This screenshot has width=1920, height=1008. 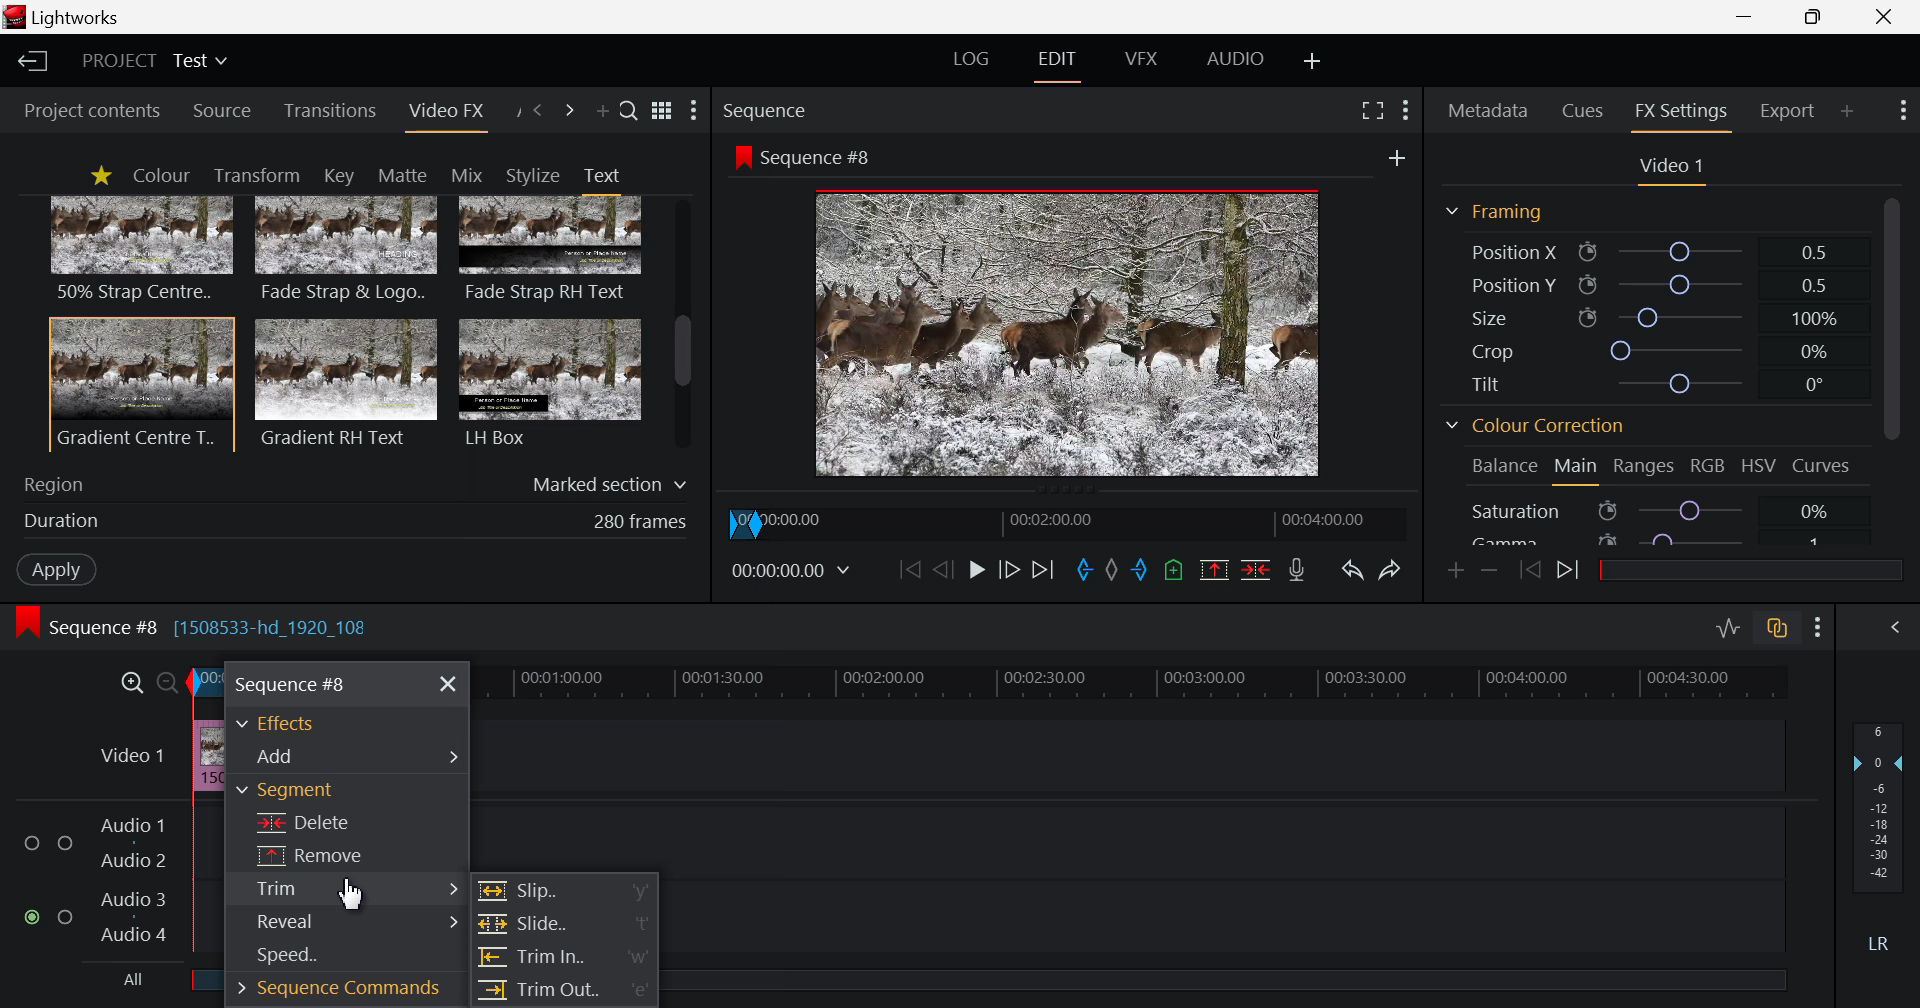 I want to click on Reveal, so click(x=343, y=924).